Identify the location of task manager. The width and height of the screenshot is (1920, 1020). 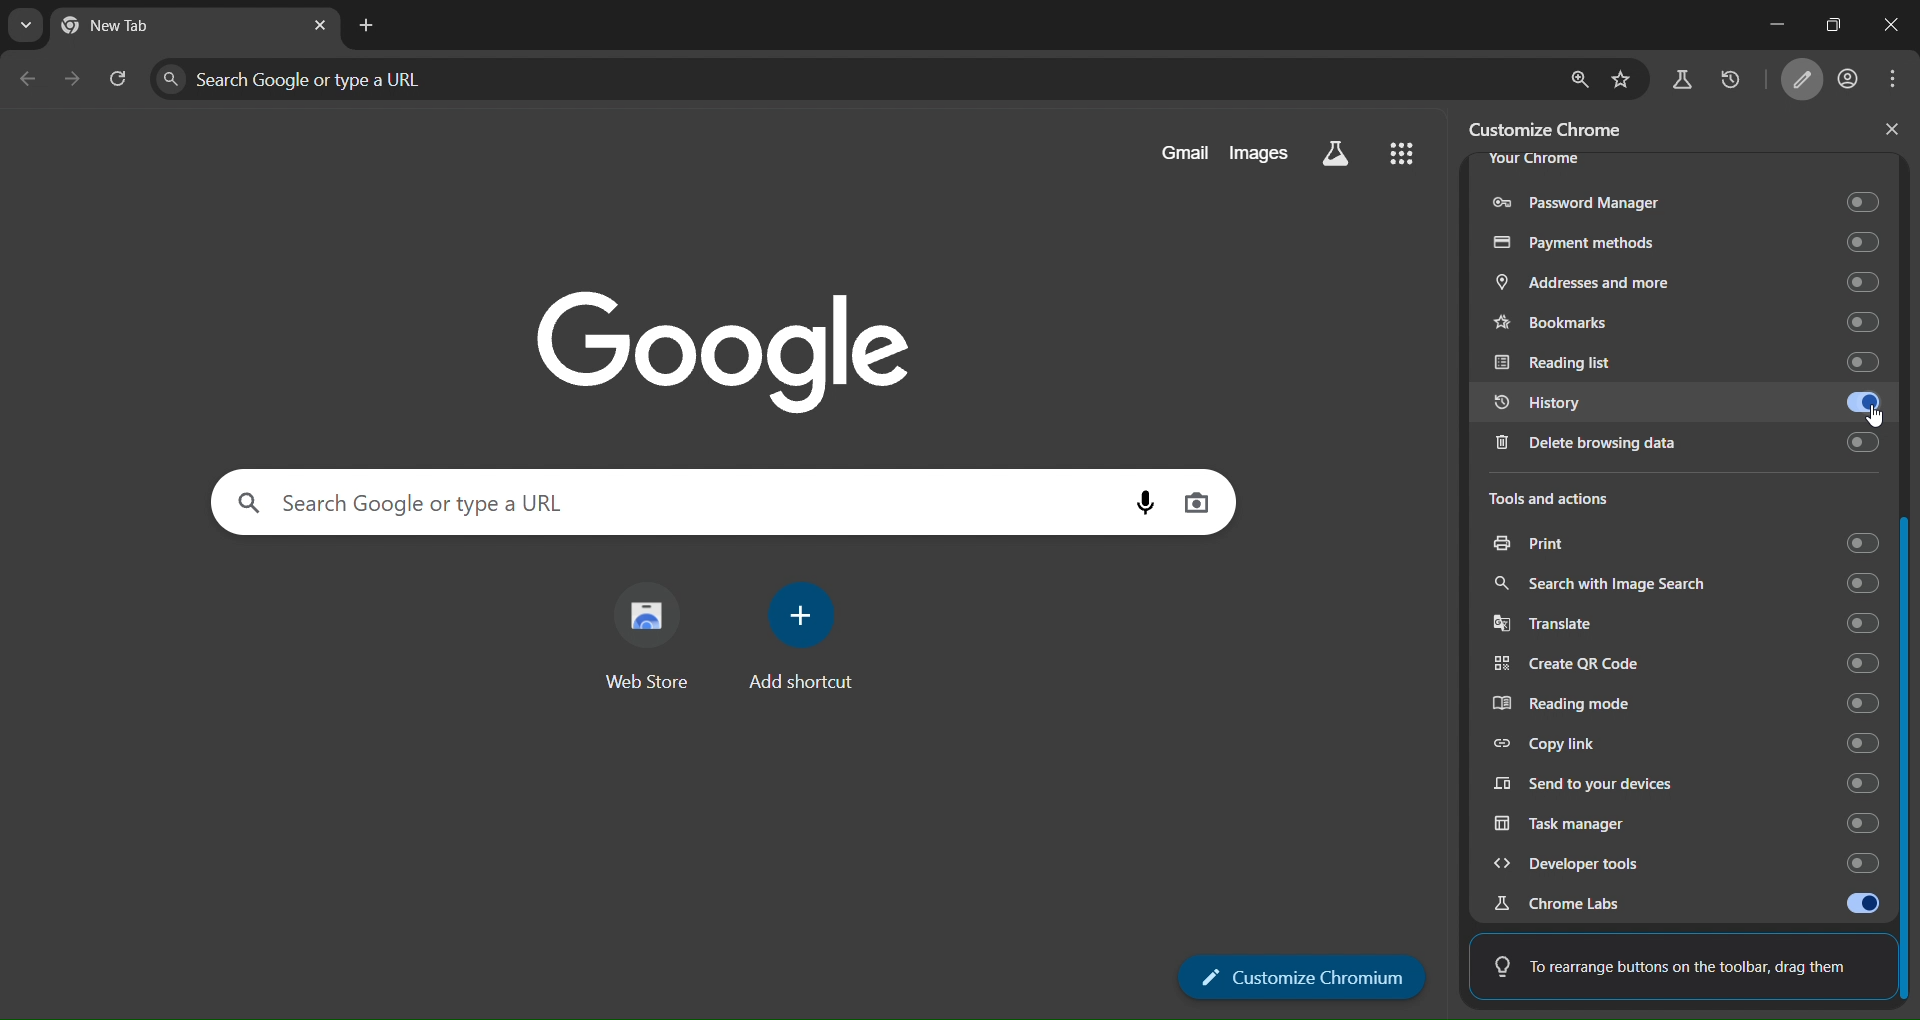
(1679, 822).